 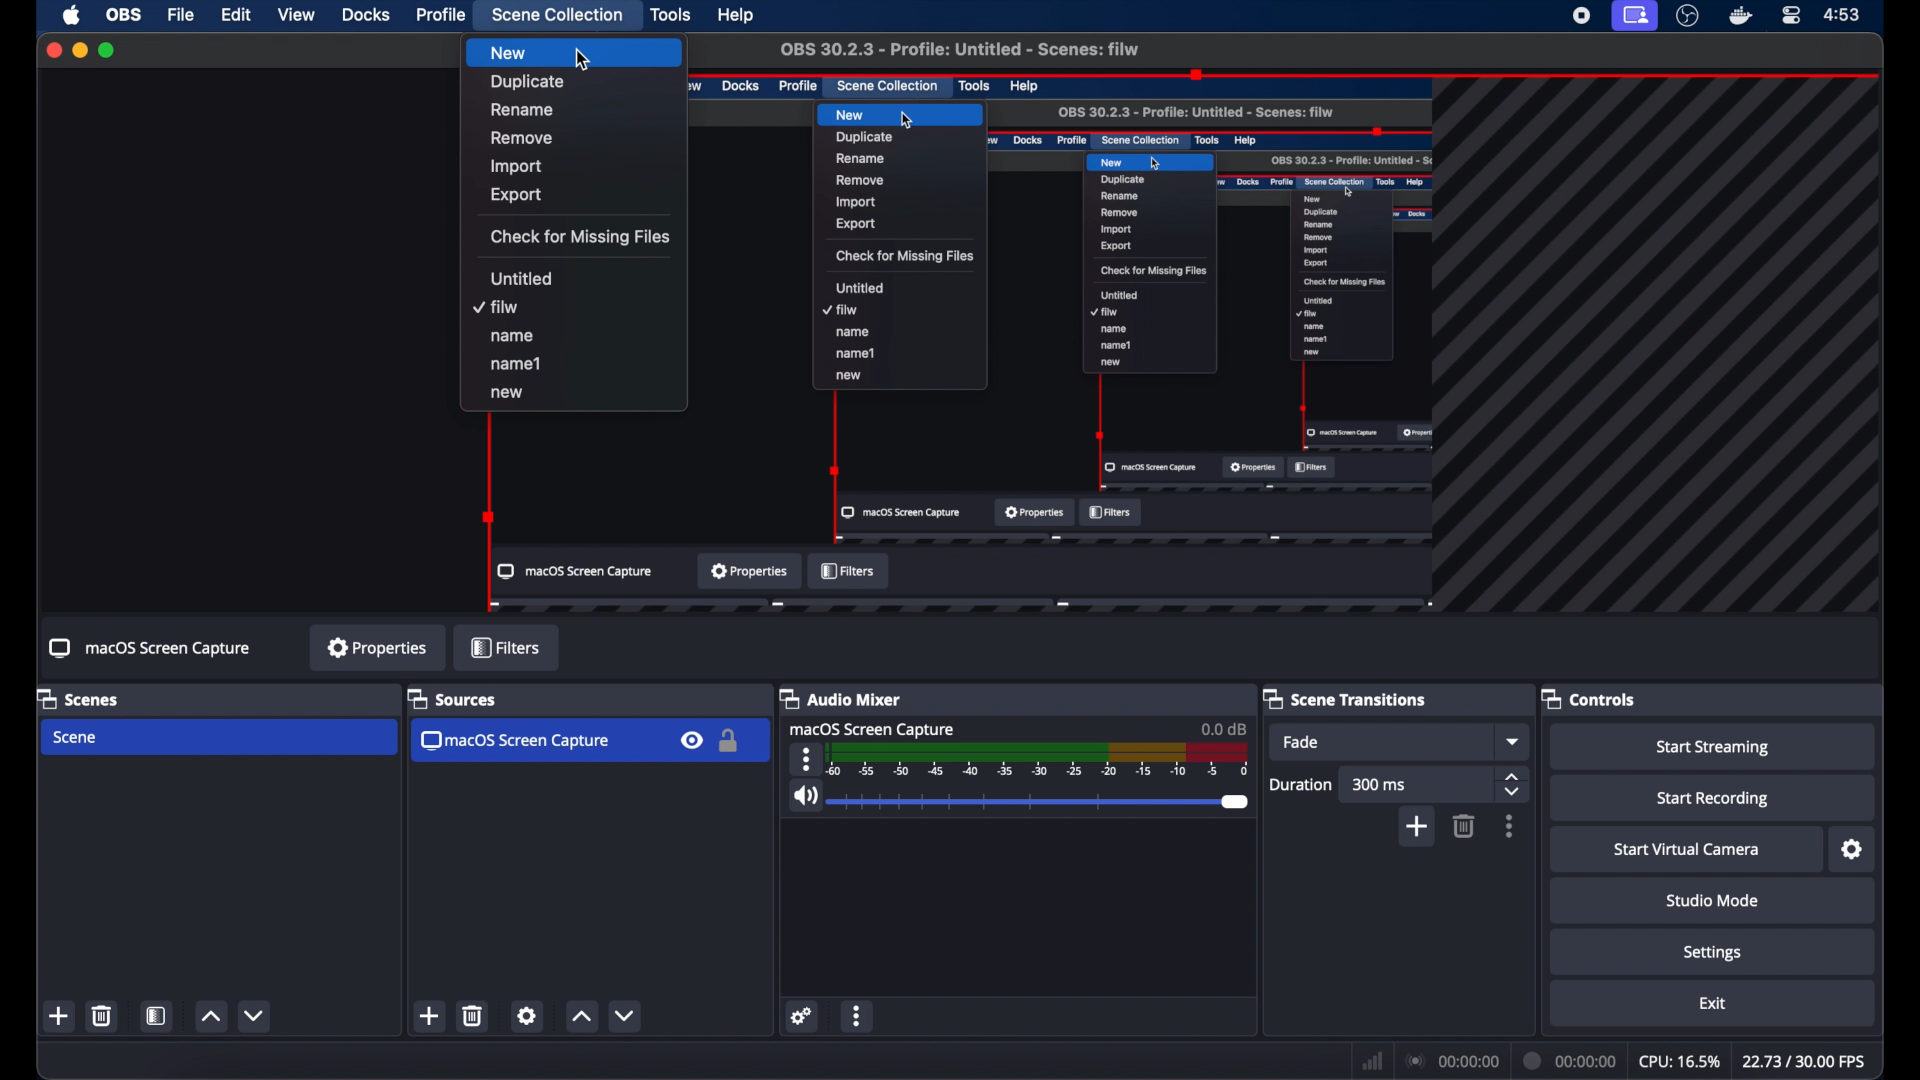 What do you see at coordinates (1512, 741) in the screenshot?
I see `fade dropdown` at bounding box center [1512, 741].